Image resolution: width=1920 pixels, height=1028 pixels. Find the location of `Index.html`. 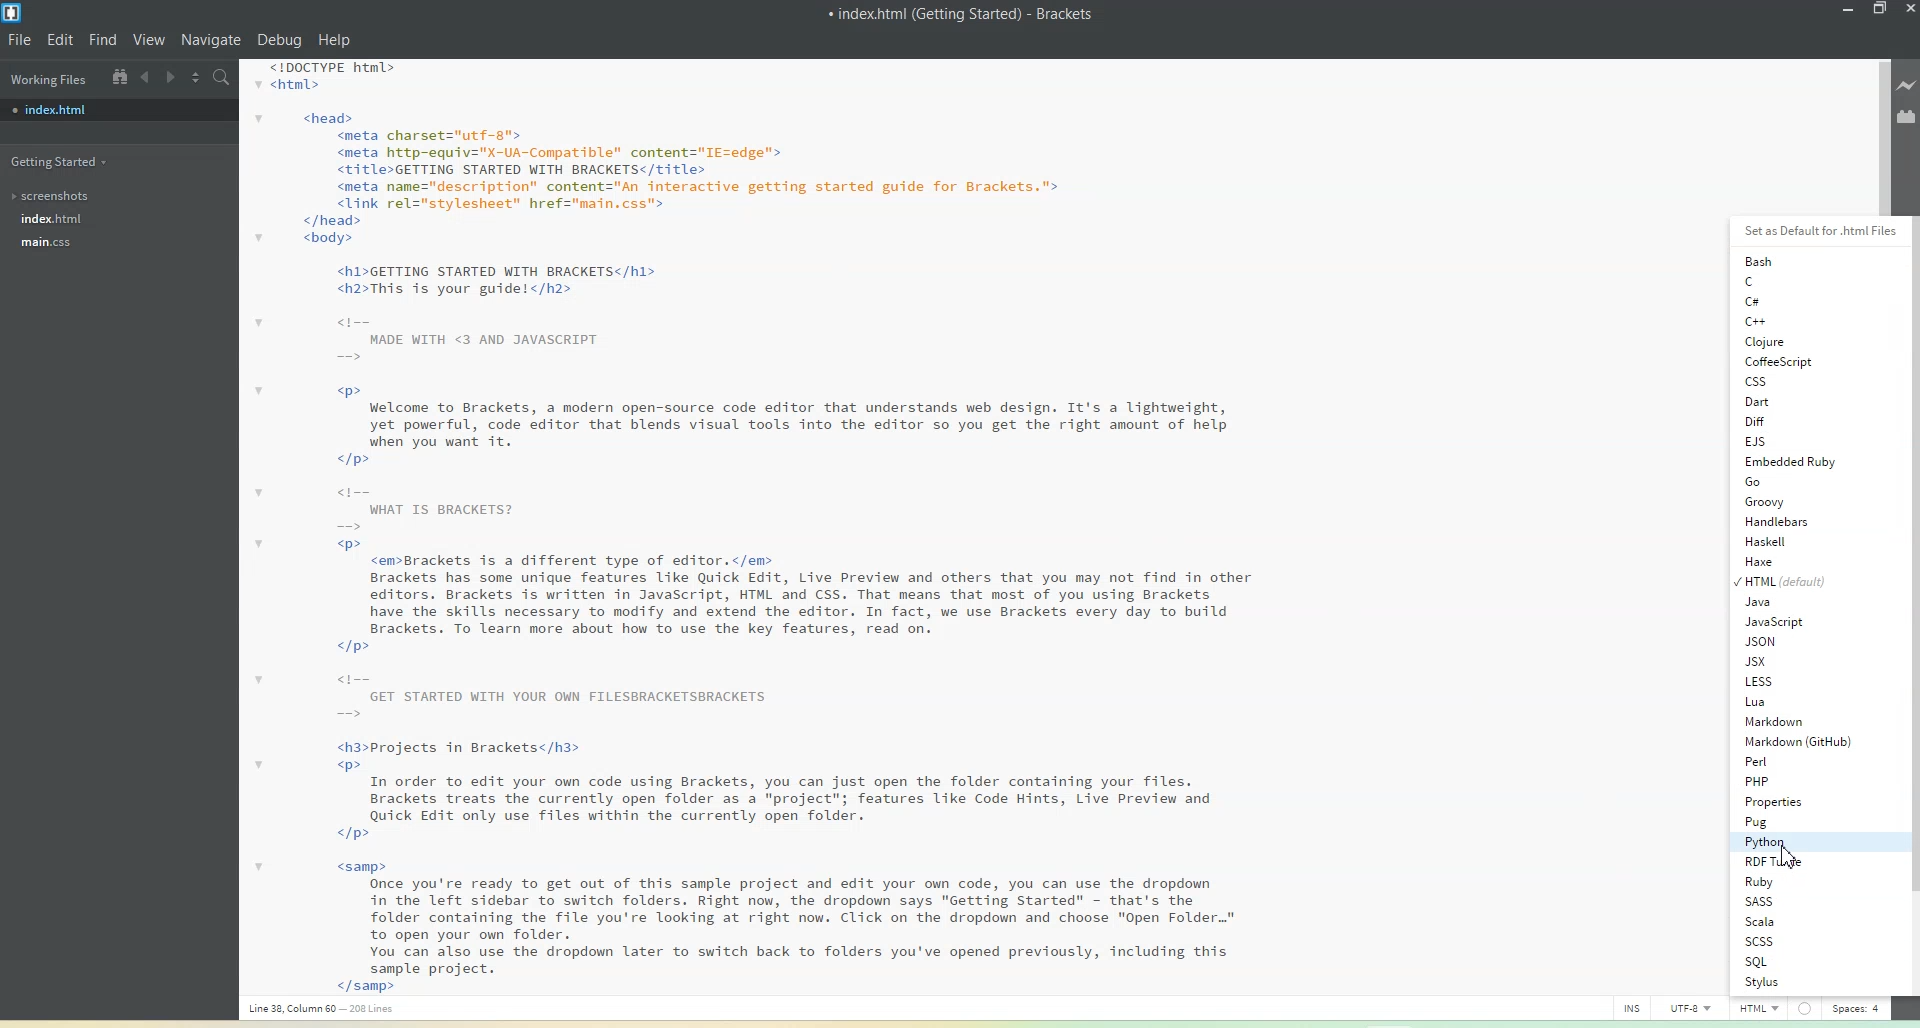

Index.html is located at coordinates (51, 219).